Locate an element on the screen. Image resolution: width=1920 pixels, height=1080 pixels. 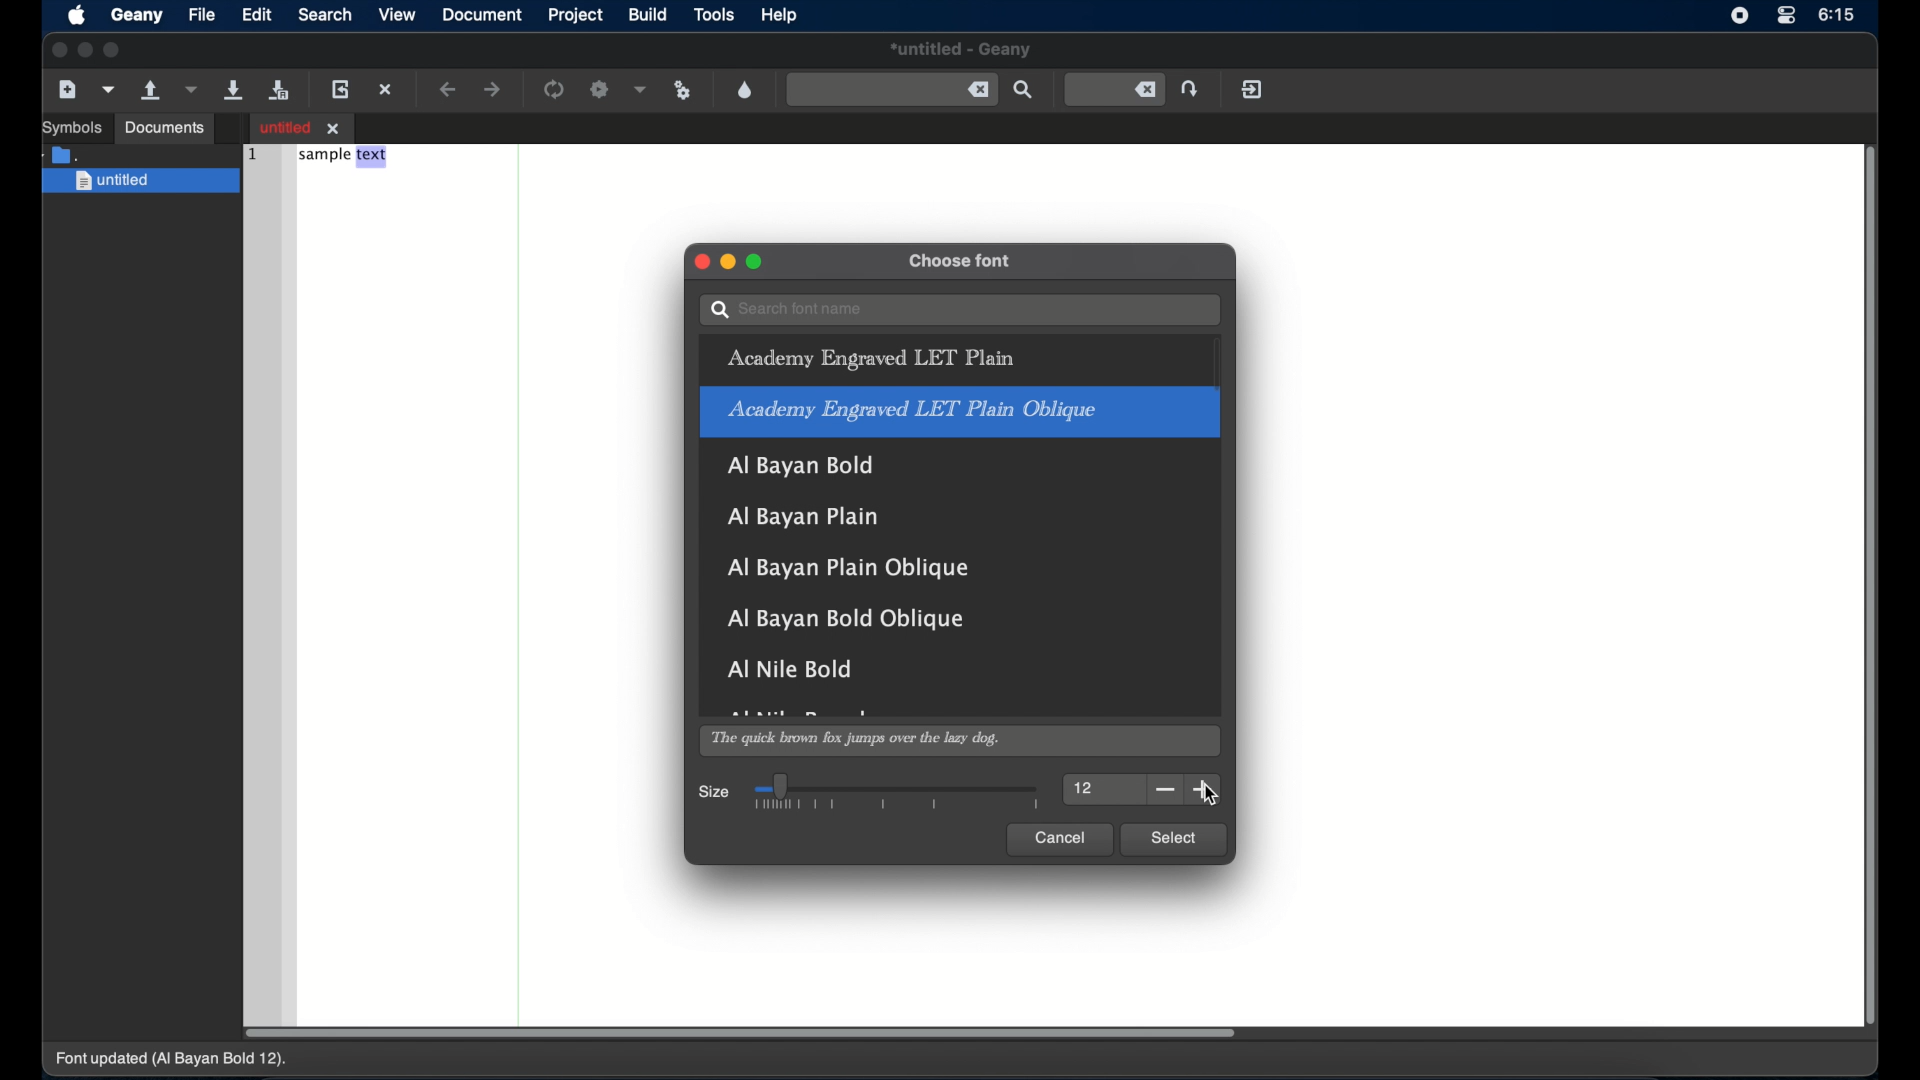
run or view the current file is located at coordinates (683, 89).